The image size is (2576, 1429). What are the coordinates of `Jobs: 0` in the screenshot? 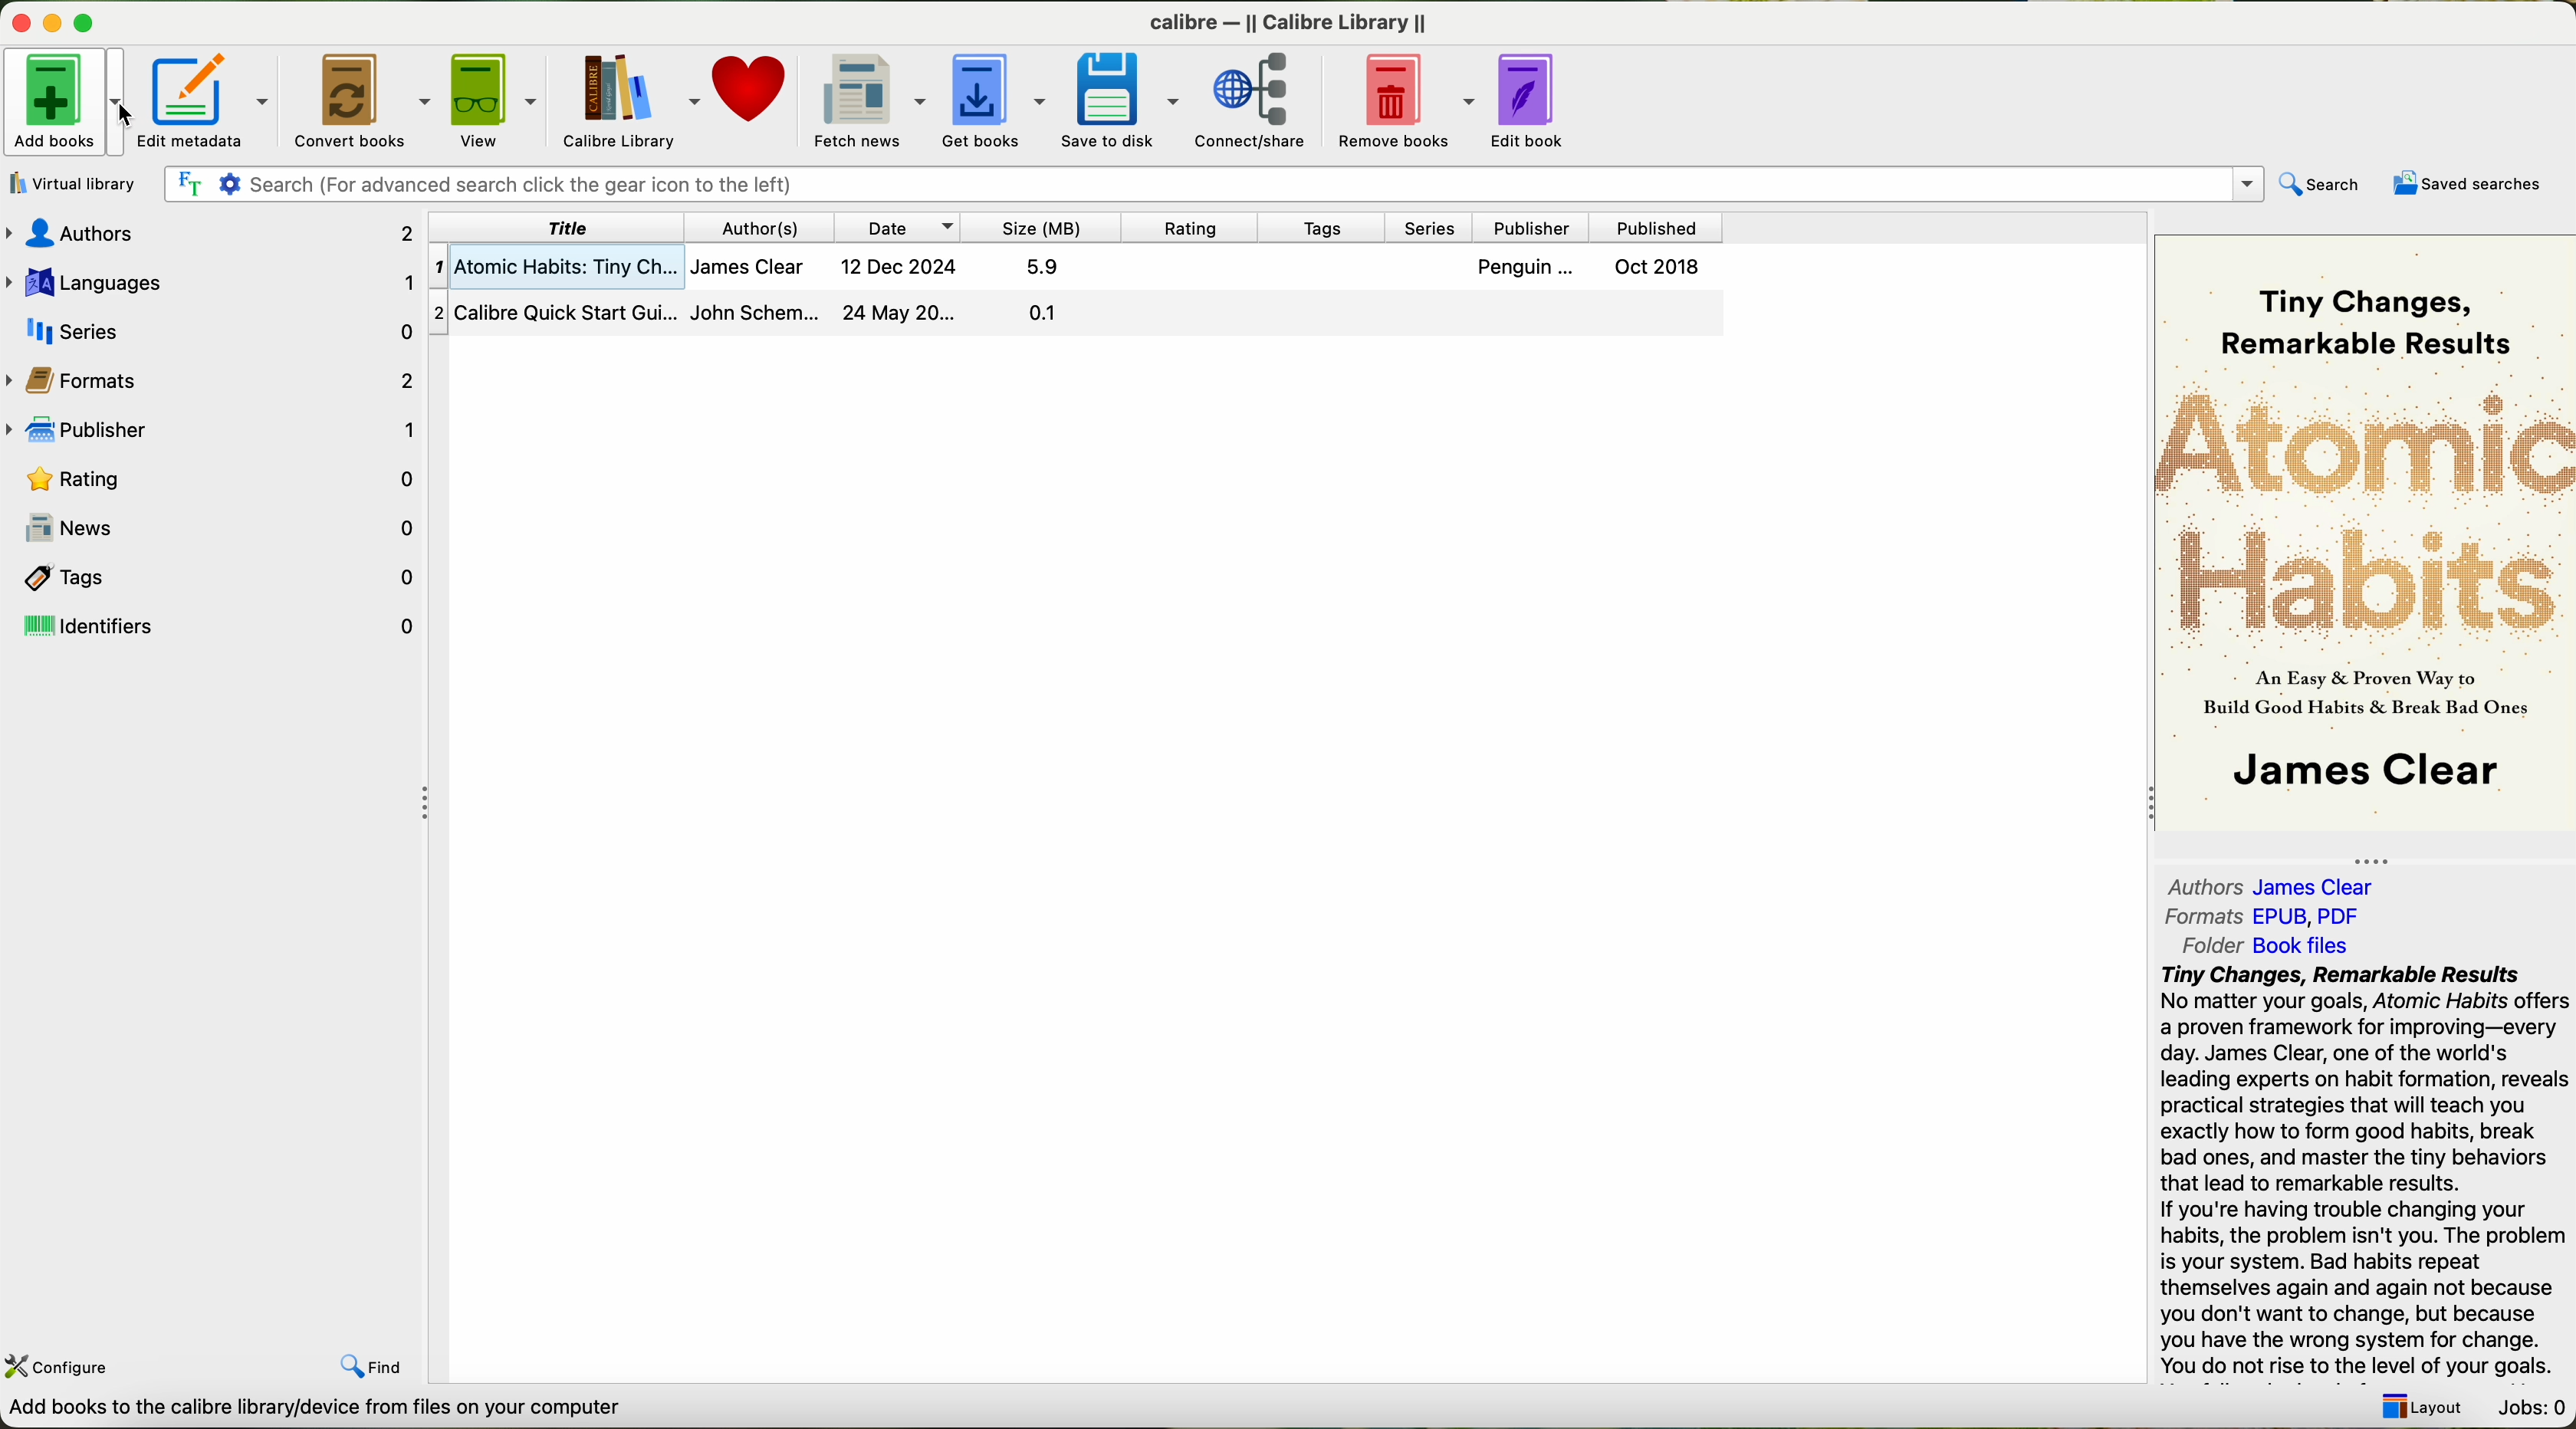 It's located at (2528, 1410).